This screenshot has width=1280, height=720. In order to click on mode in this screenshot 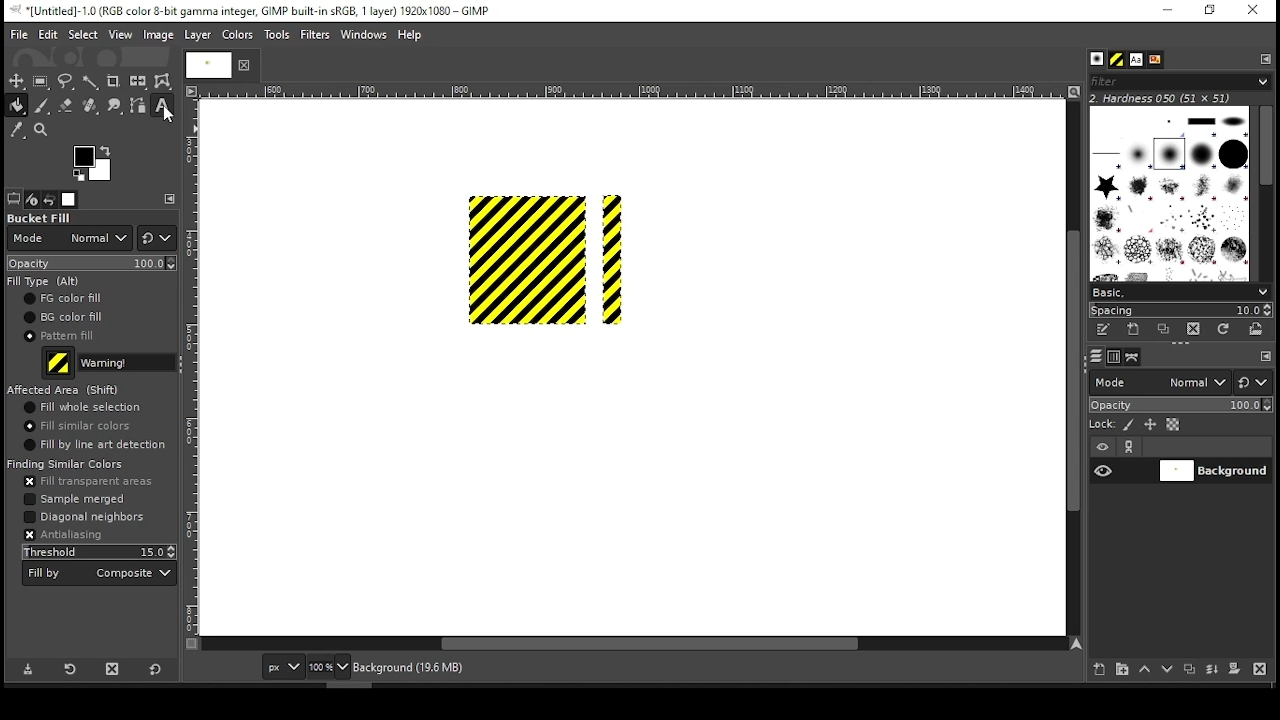, I will do `click(69, 239)`.